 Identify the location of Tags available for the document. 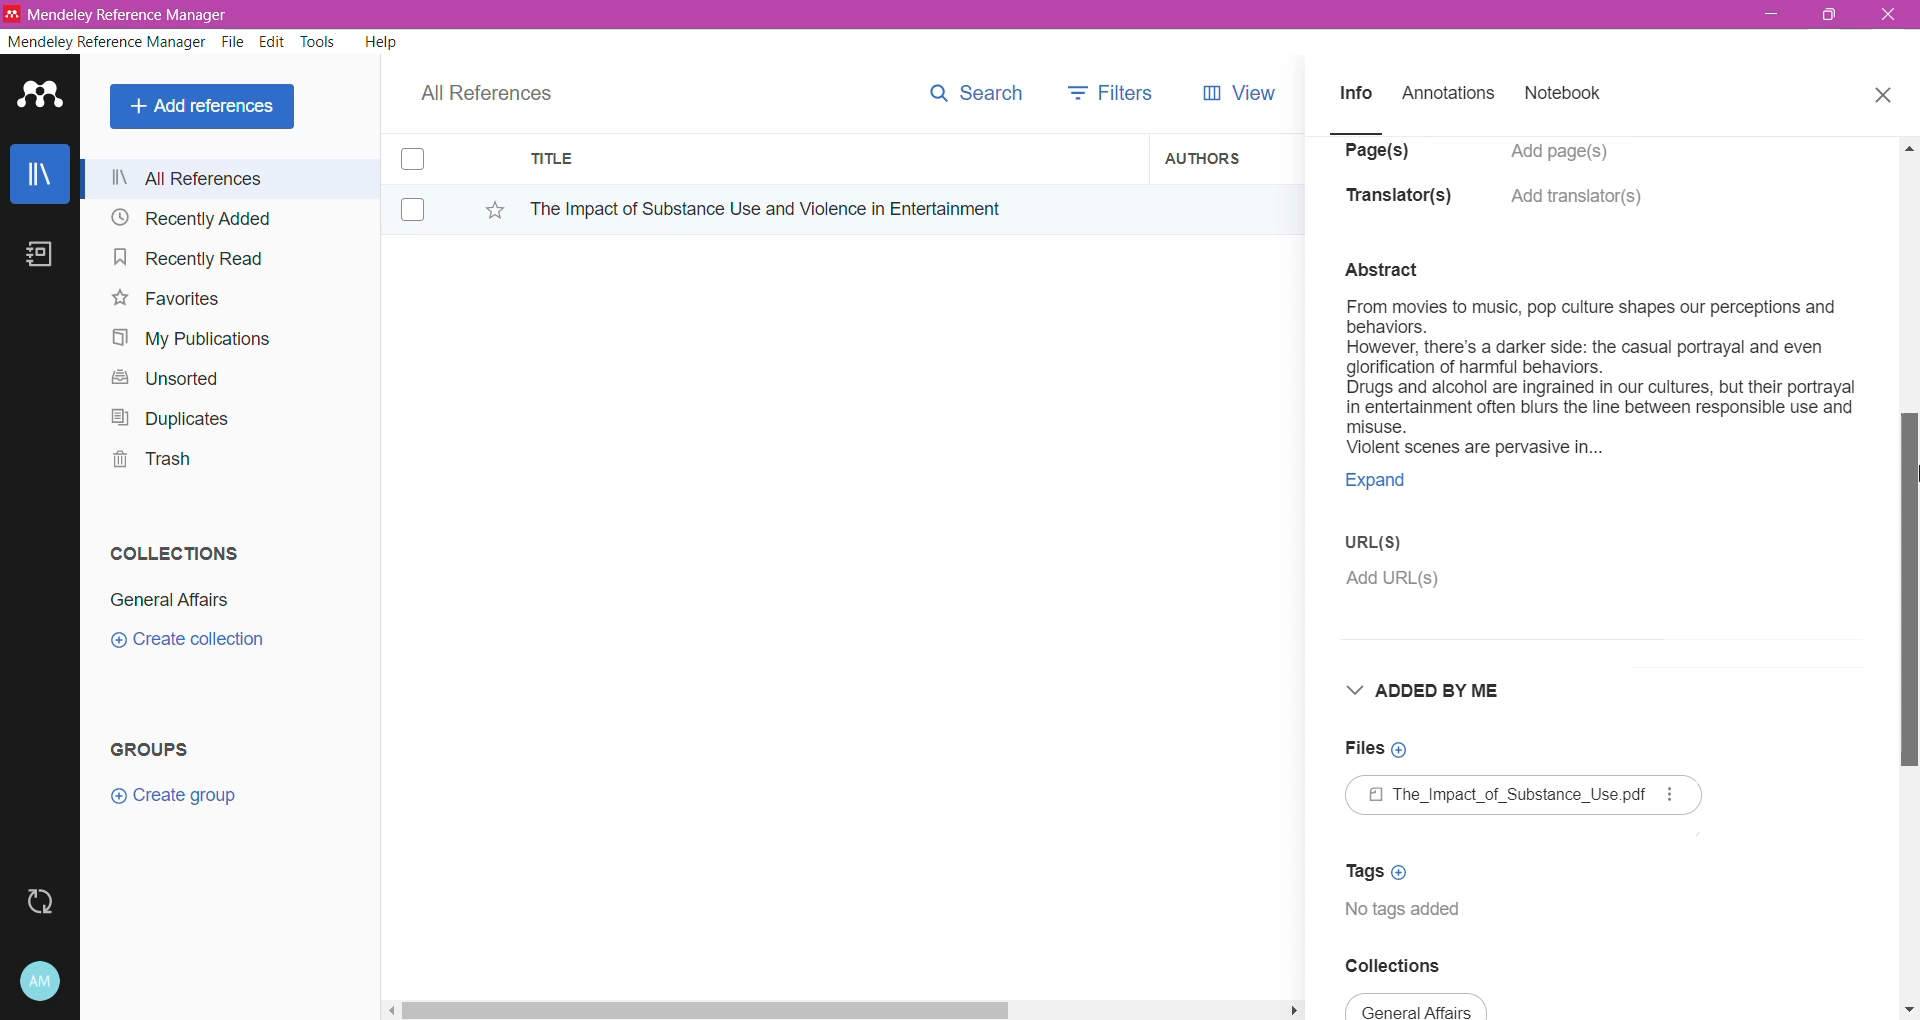
(1413, 911).